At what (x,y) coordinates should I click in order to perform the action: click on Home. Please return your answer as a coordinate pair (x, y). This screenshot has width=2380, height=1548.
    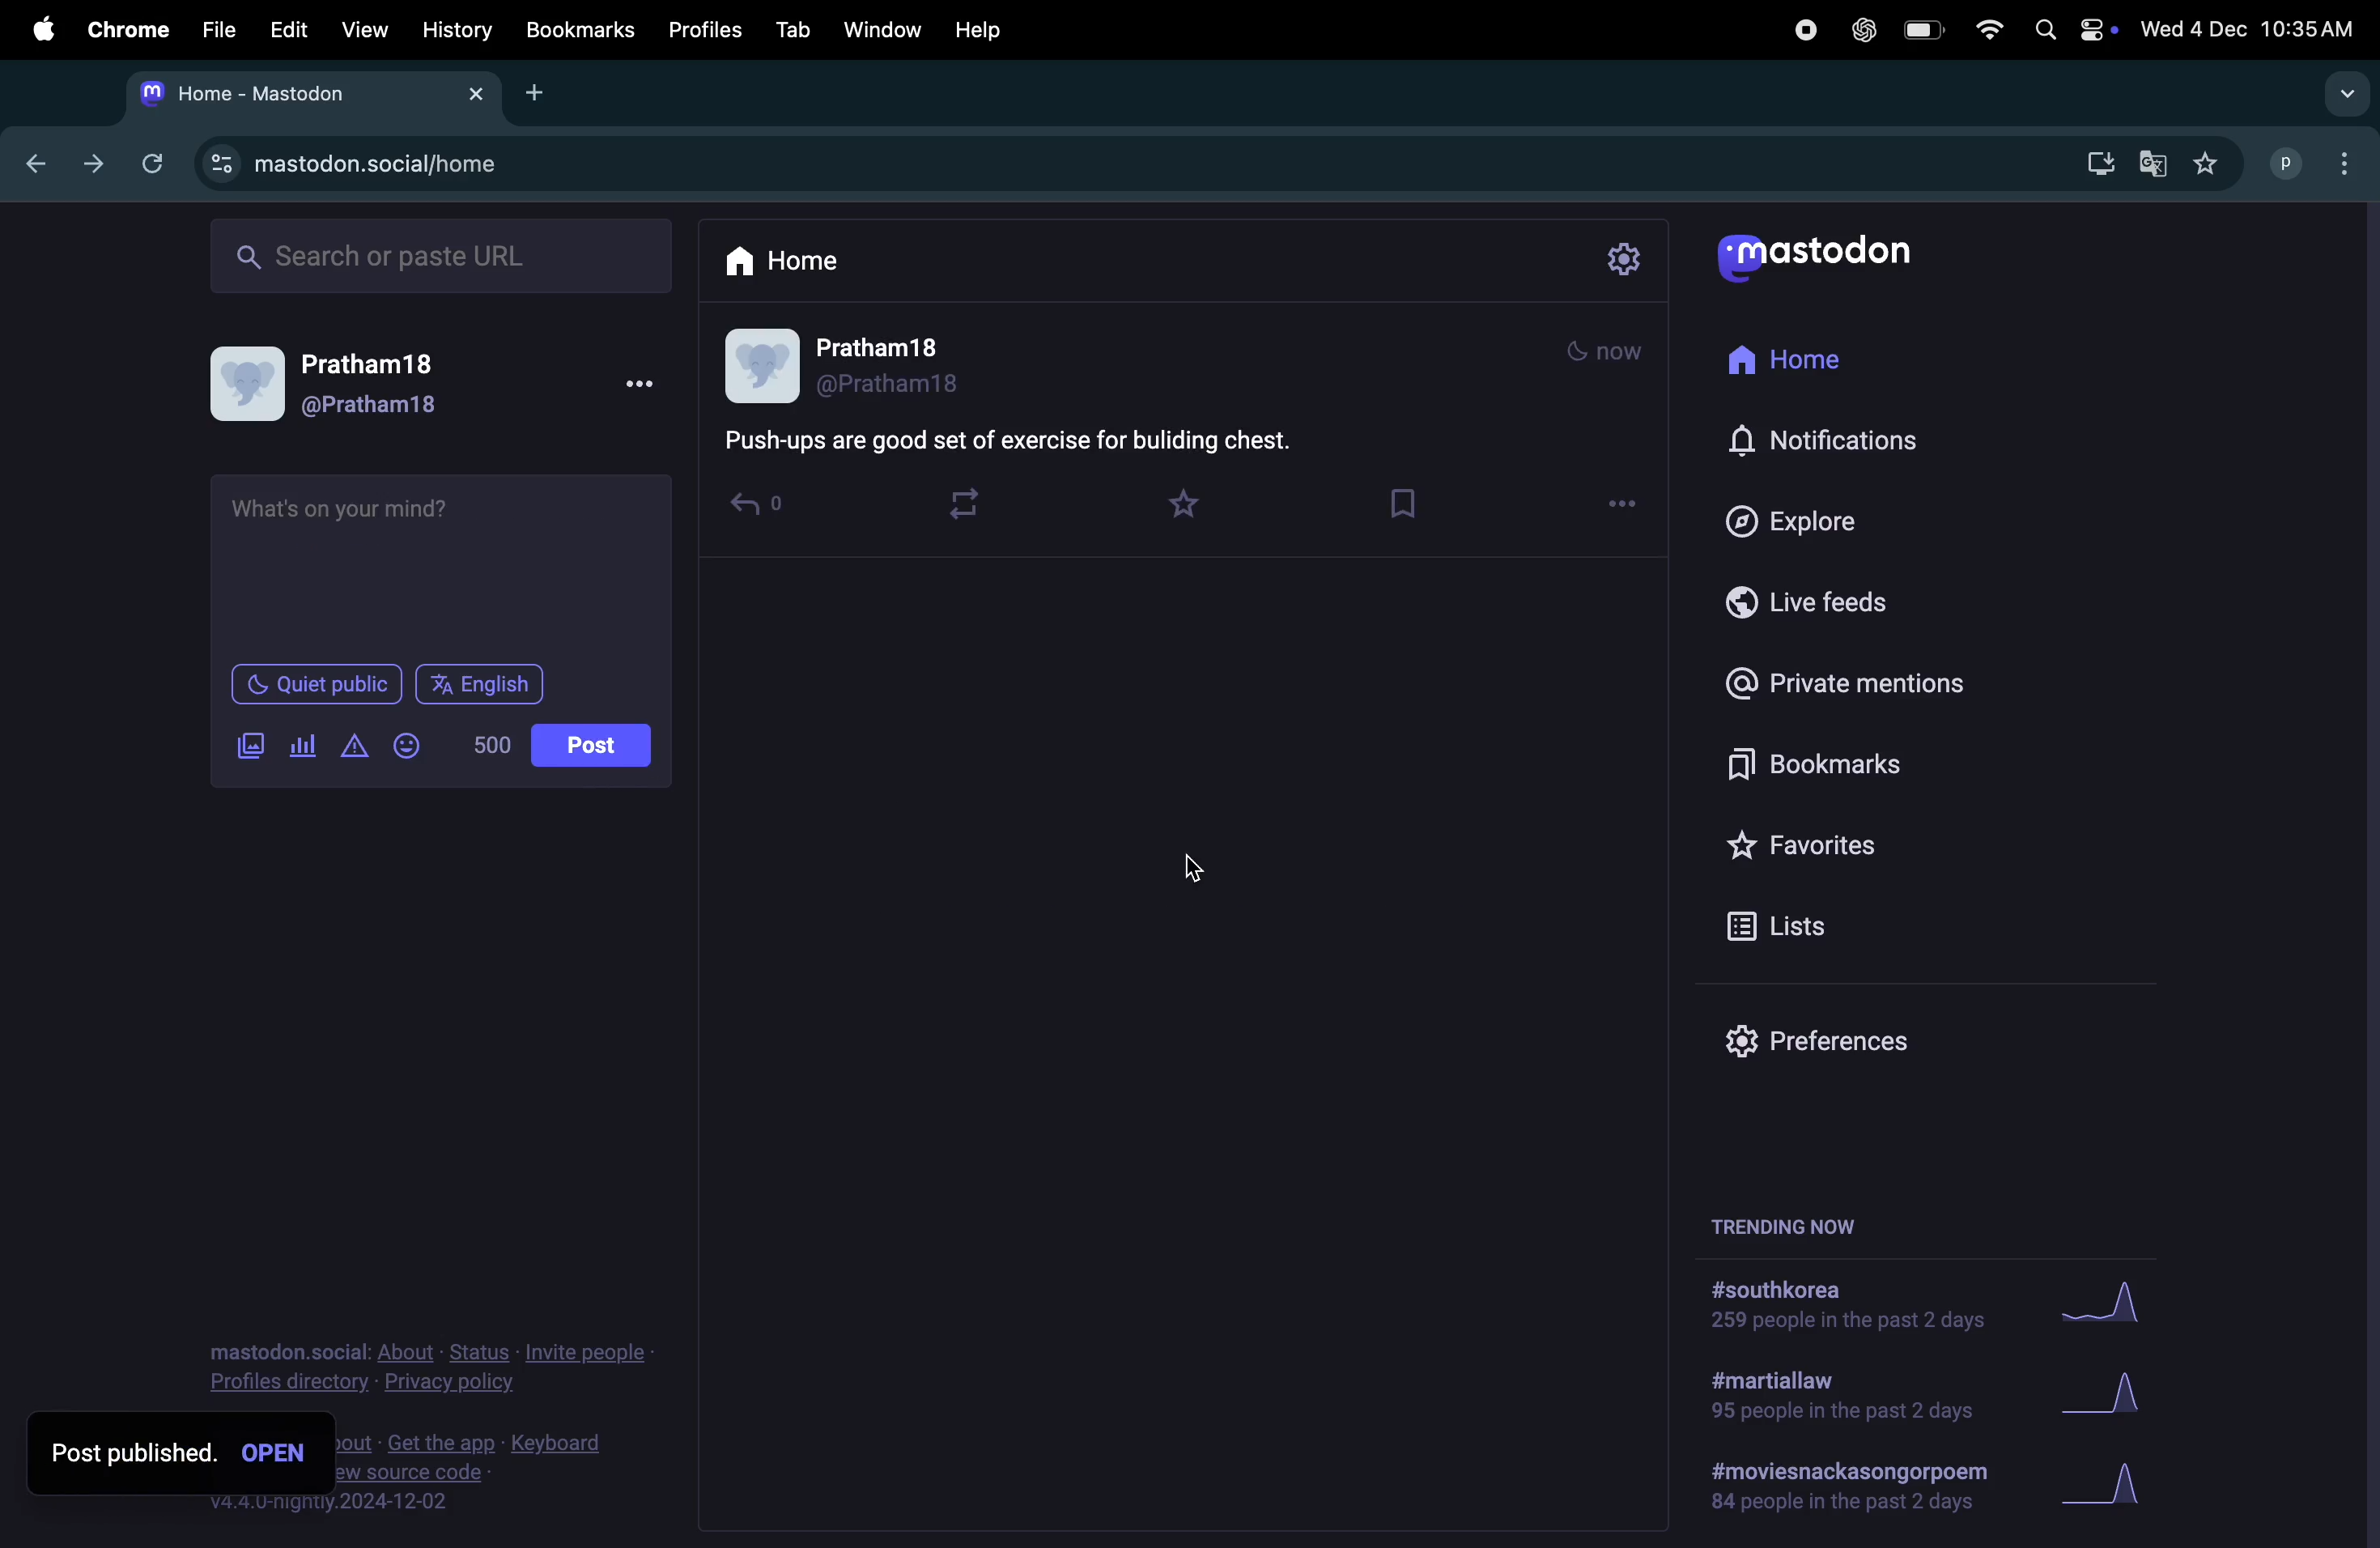
    Looking at the image, I should click on (1802, 362).